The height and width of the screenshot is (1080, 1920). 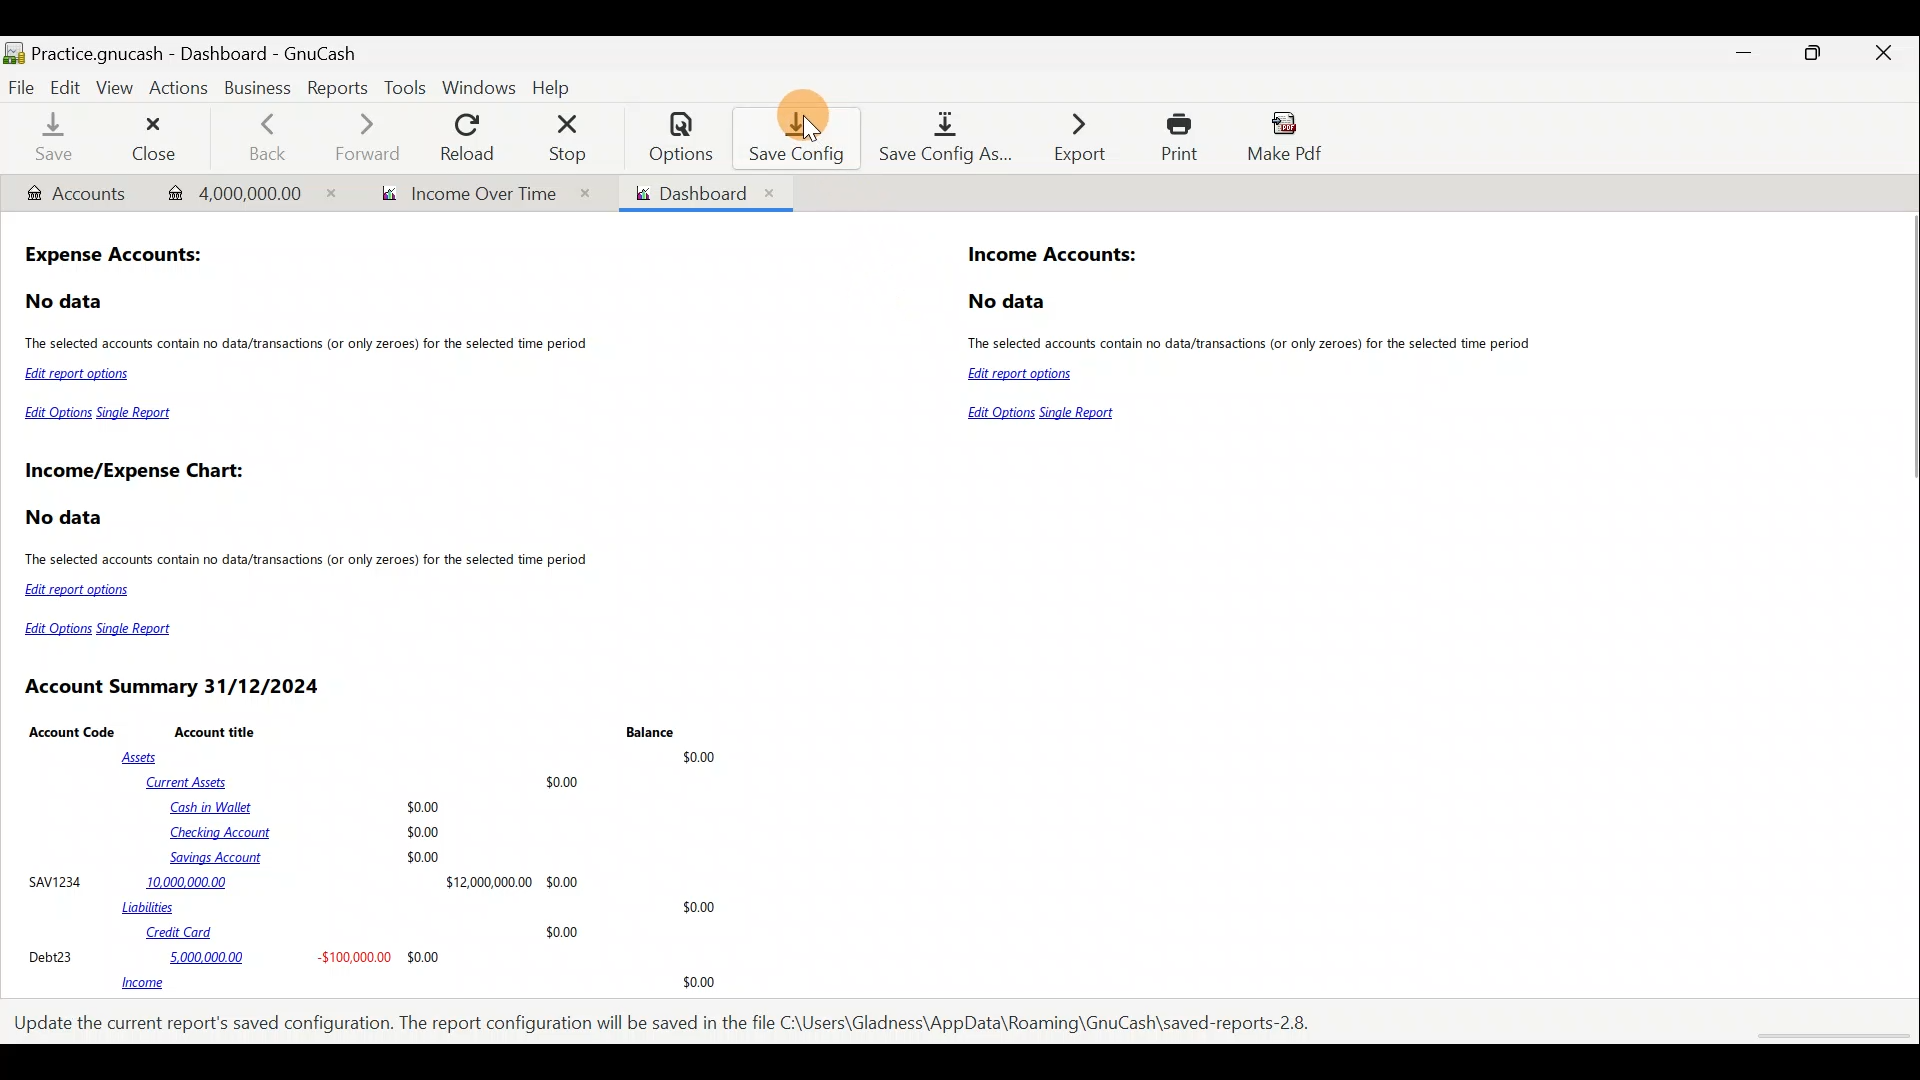 What do you see at coordinates (117, 88) in the screenshot?
I see `View` at bounding box center [117, 88].